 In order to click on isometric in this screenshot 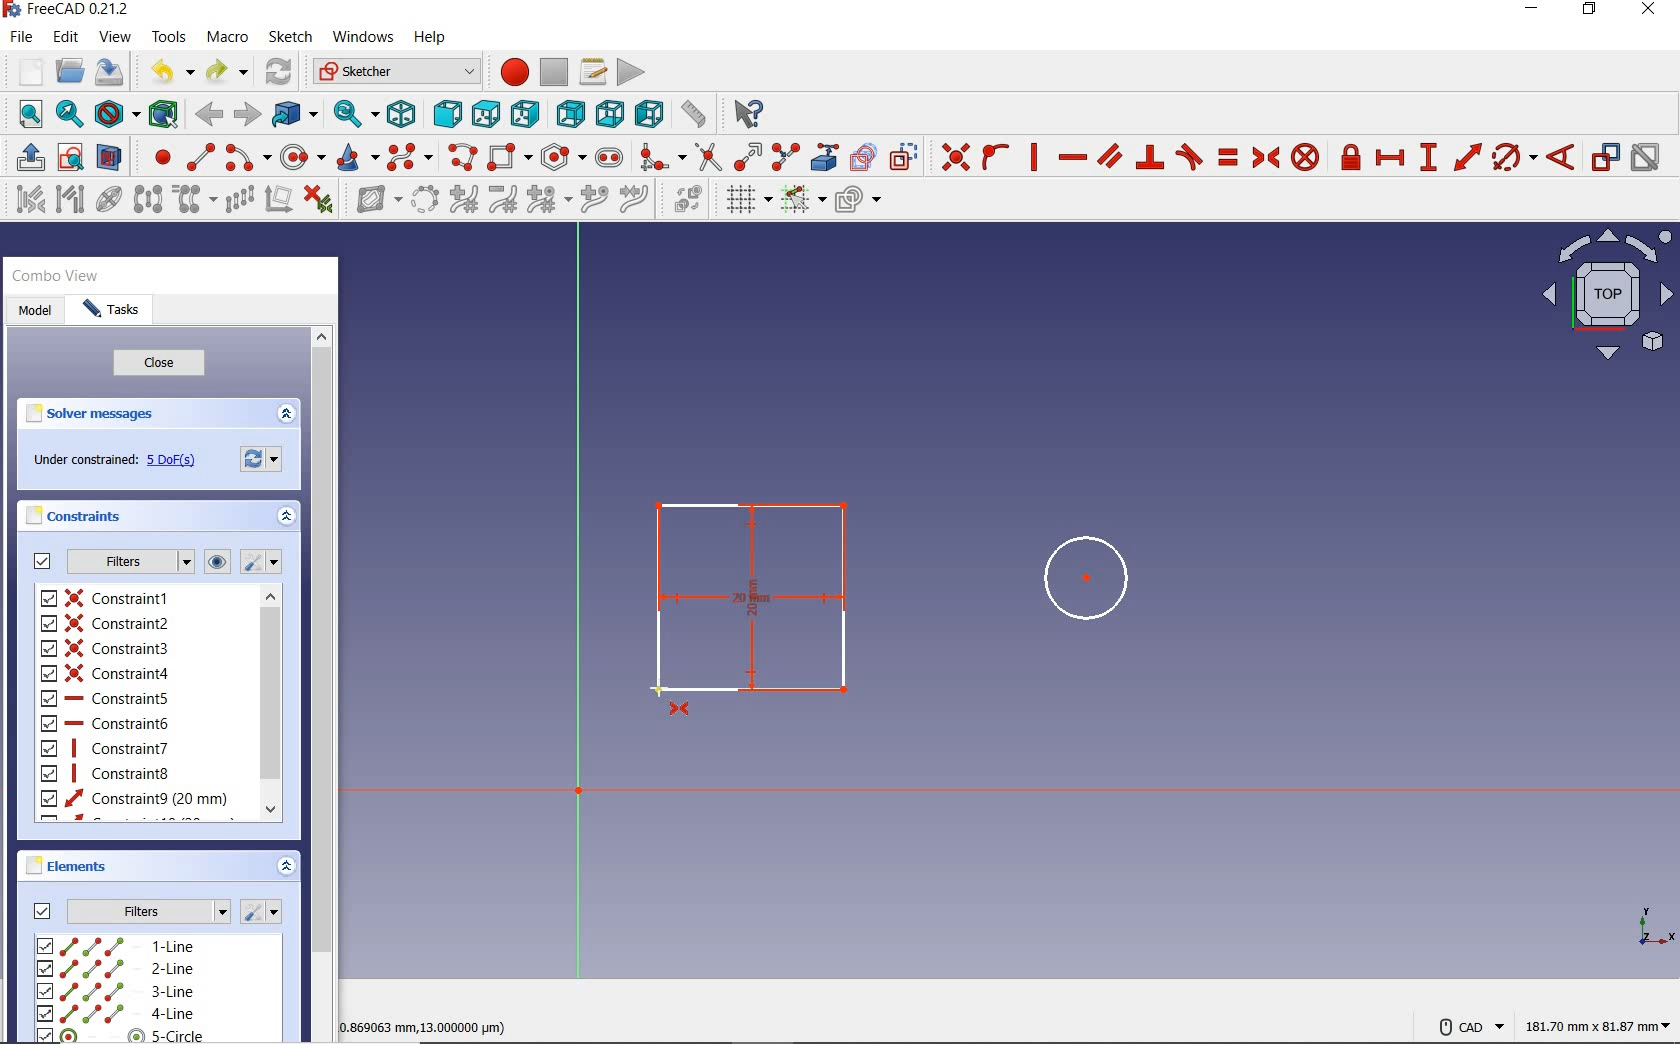, I will do `click(402, 116)`.